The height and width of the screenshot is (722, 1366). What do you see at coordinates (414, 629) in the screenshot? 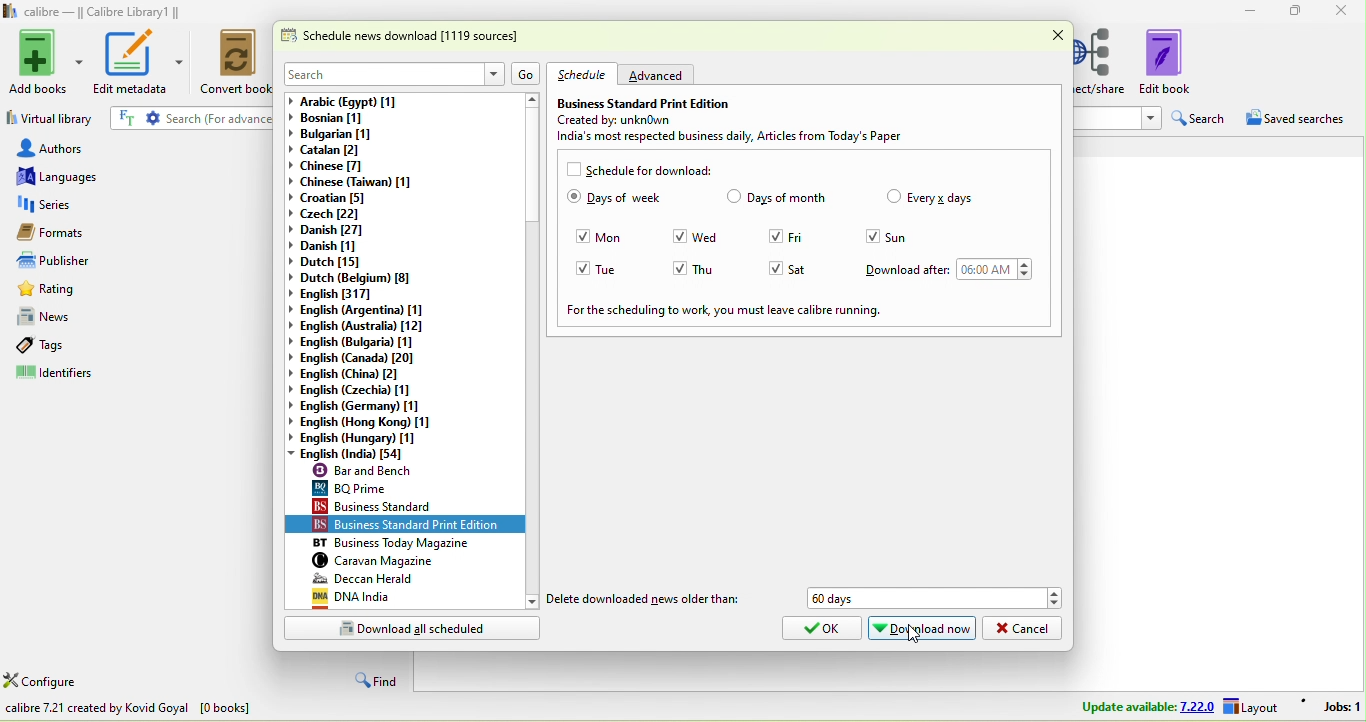
I see `download all scheduled` at bounding box center [414, 629].